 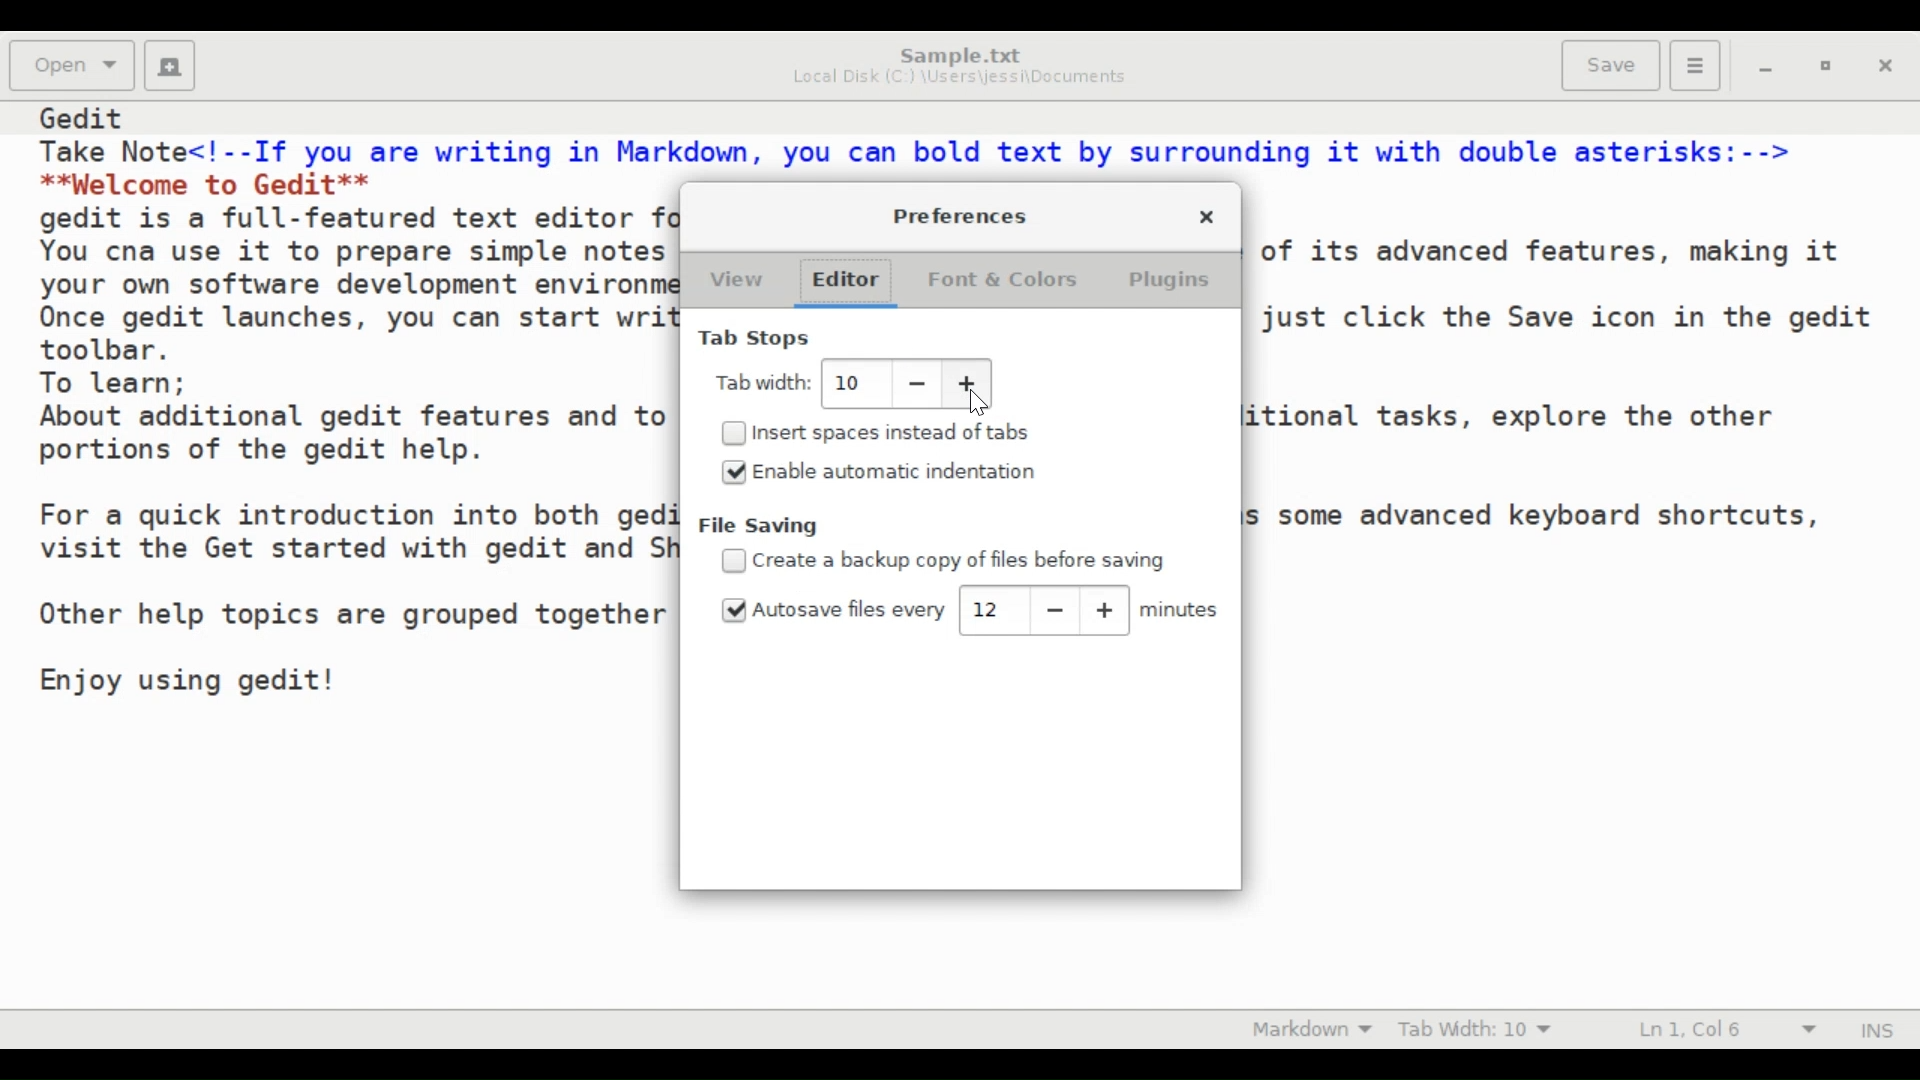 I want to click on Preferences, so click(x=956, y=217).